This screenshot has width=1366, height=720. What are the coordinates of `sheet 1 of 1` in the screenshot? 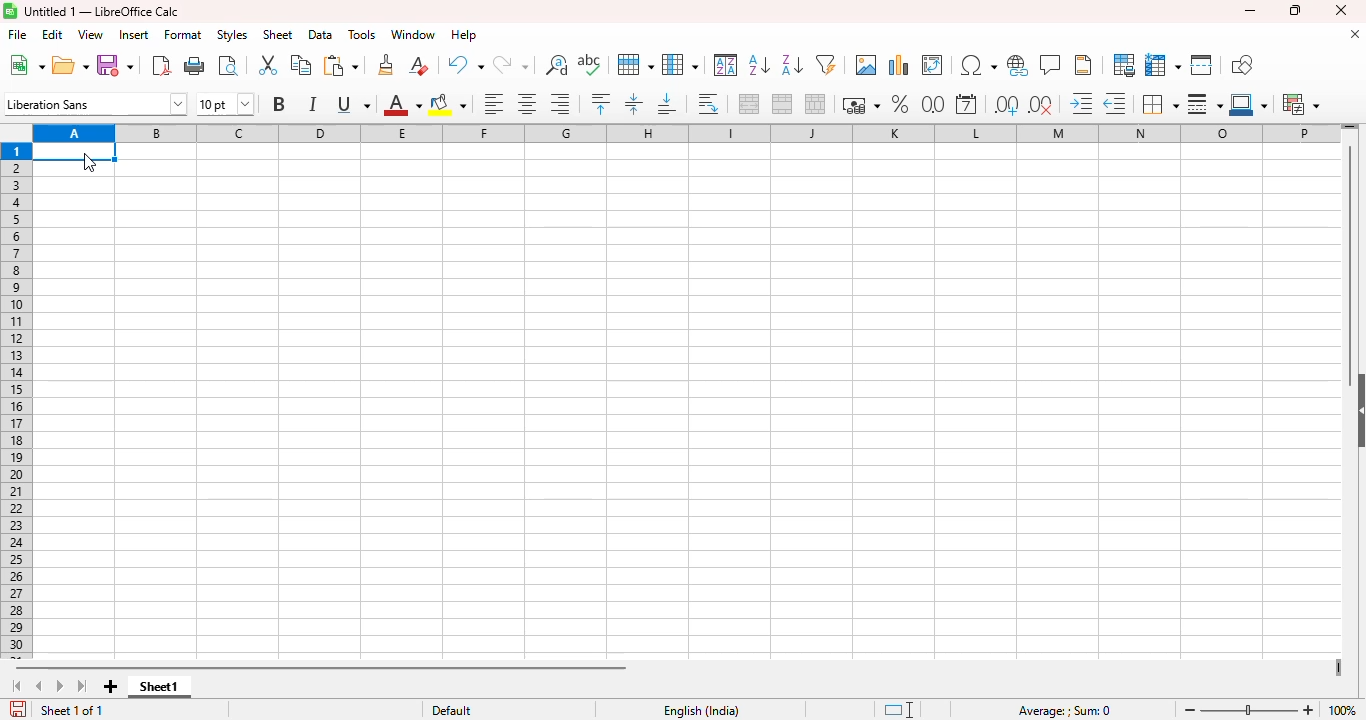 It's located at (73, 710).